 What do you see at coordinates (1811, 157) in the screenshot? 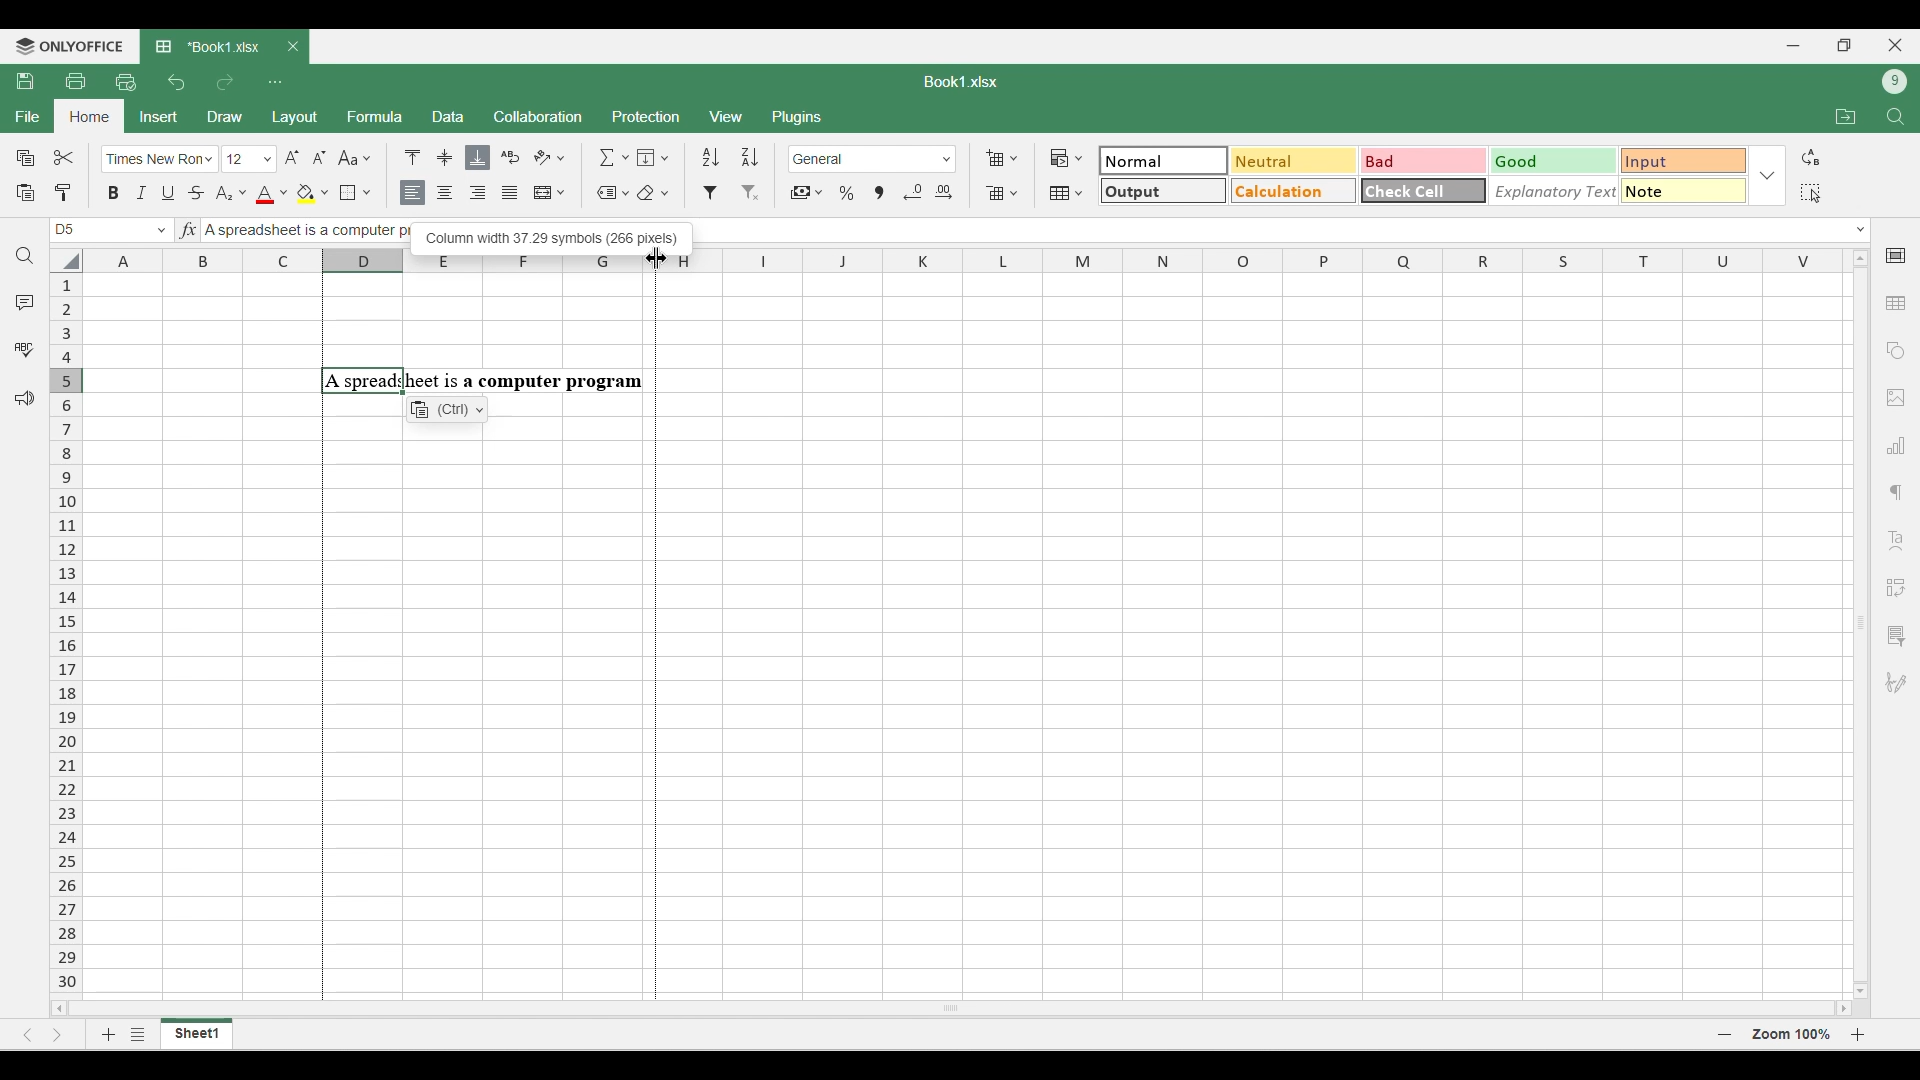
I see `Replace` at bounding box center [1811, 157].